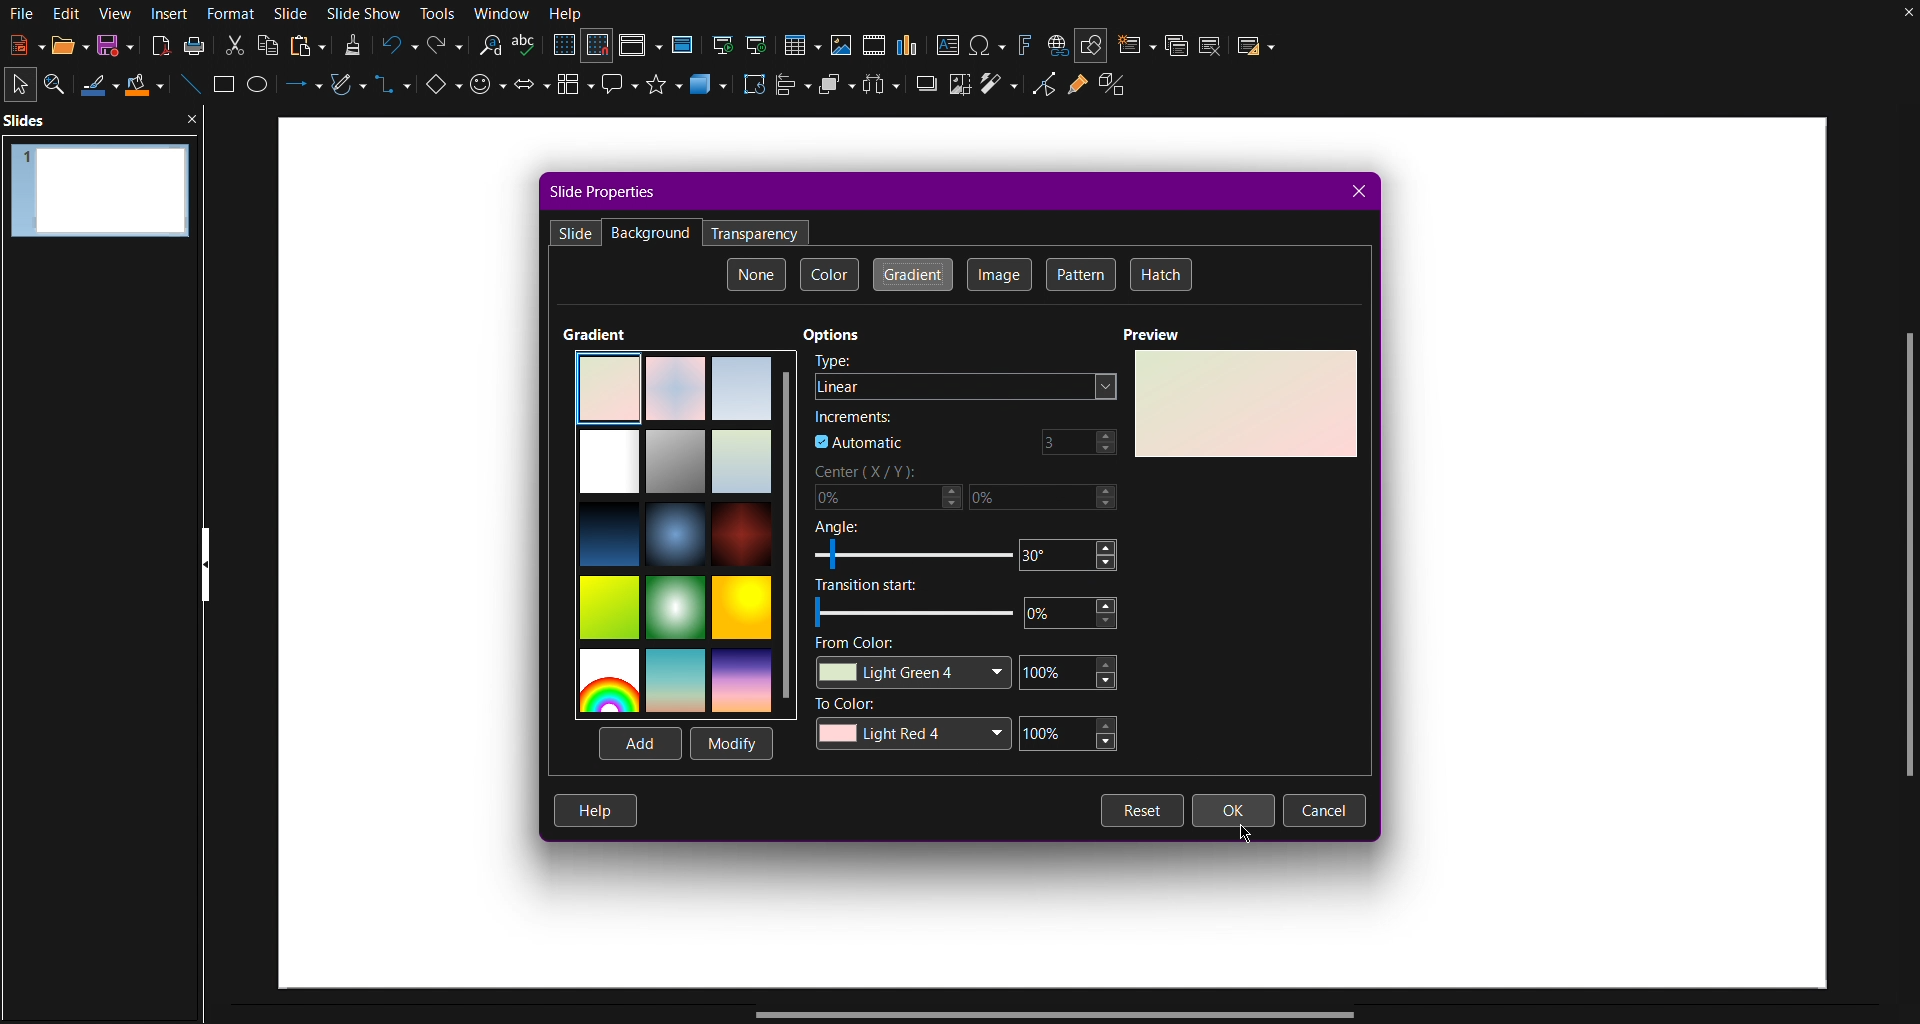  I want to click on Slide Layout, so click(1258, 43).